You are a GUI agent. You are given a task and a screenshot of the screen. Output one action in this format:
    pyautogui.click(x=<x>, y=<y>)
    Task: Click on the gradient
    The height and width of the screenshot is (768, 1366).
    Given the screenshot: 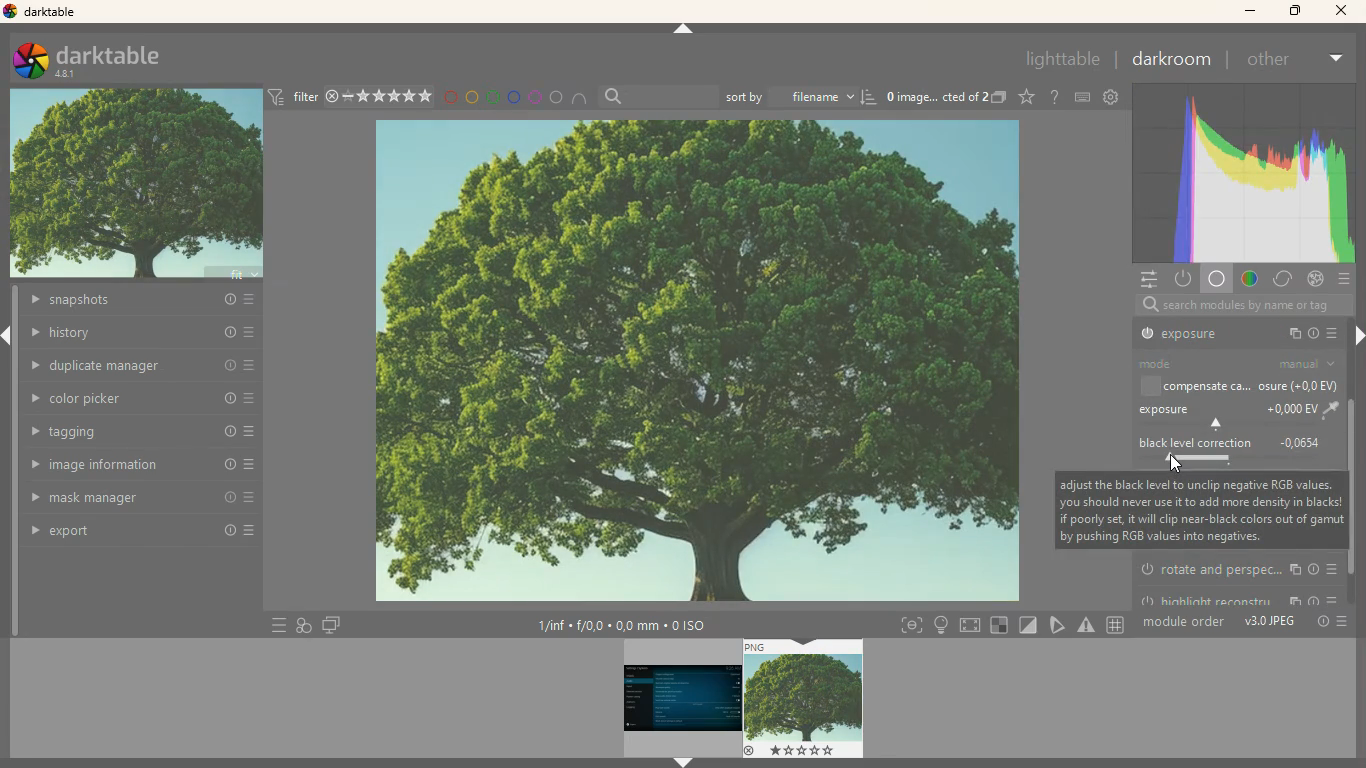 What is the action you would take?
    pyautogui.click(x=1253, y=279)
    